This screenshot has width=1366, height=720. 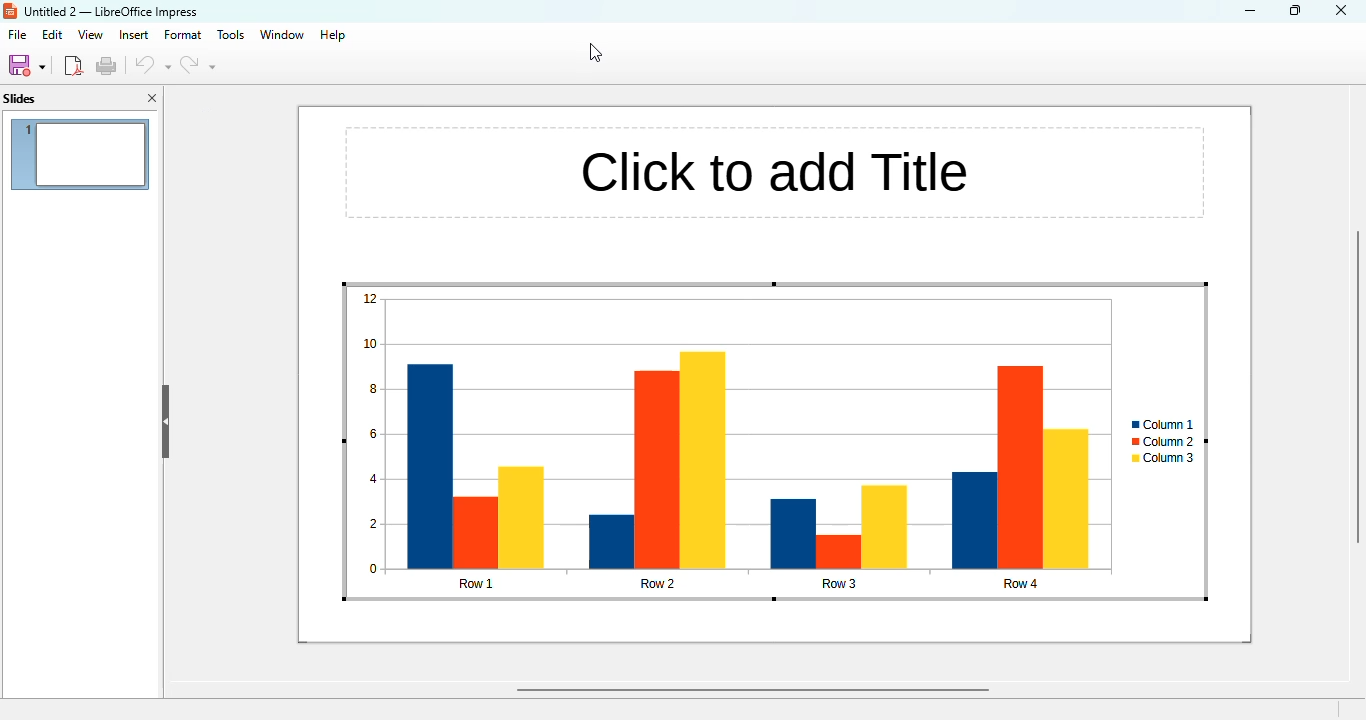 What do you see at coordinates (90, 35) in the screenshot?
I see `view` at bounding box center [90, 35].